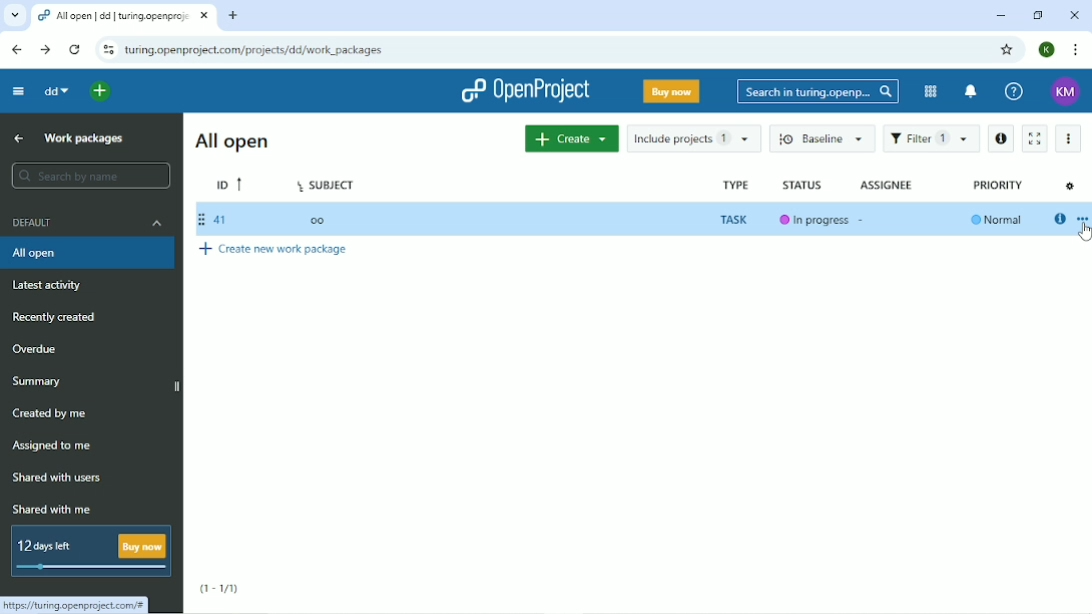 The width and height of the screenshot is (1092, 614). What do you see at coordinates (1002, 139) in the screenshot?
I see `Open details view` at bounding box center [1002, 139].